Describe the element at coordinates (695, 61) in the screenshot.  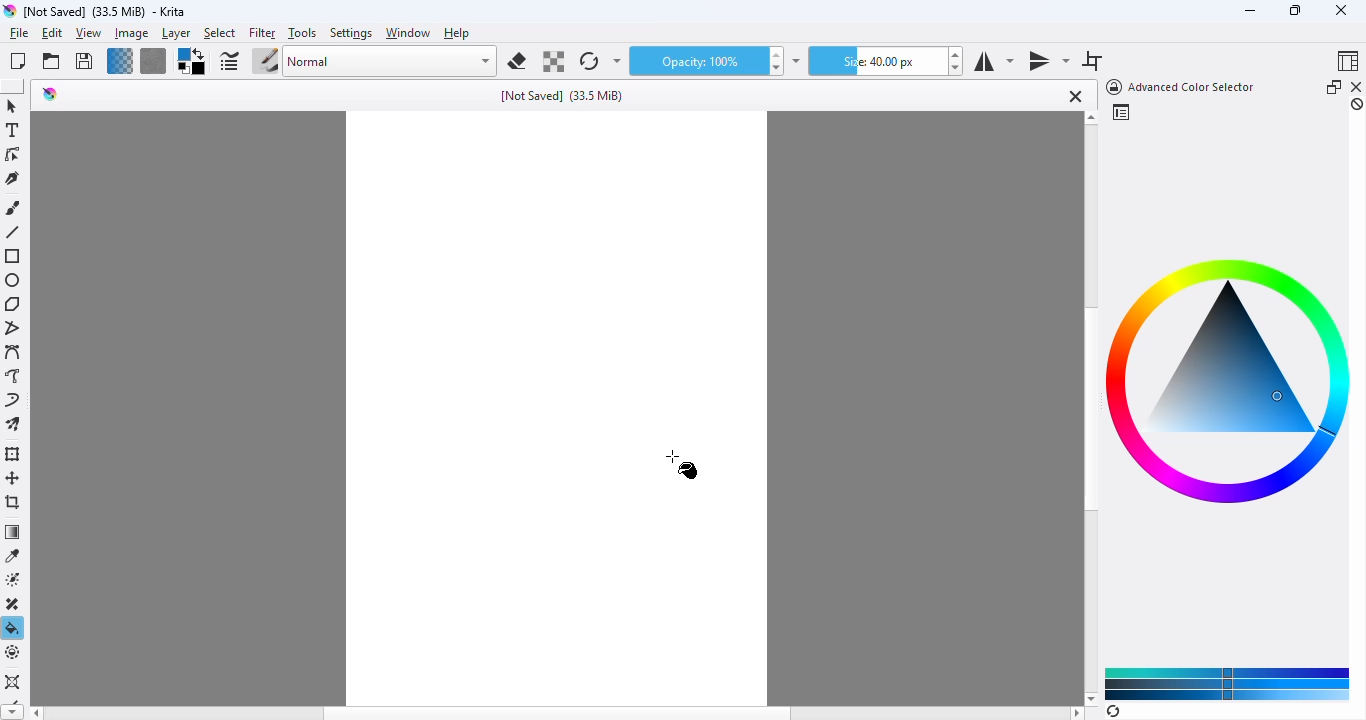
I see `opacity` at that location.